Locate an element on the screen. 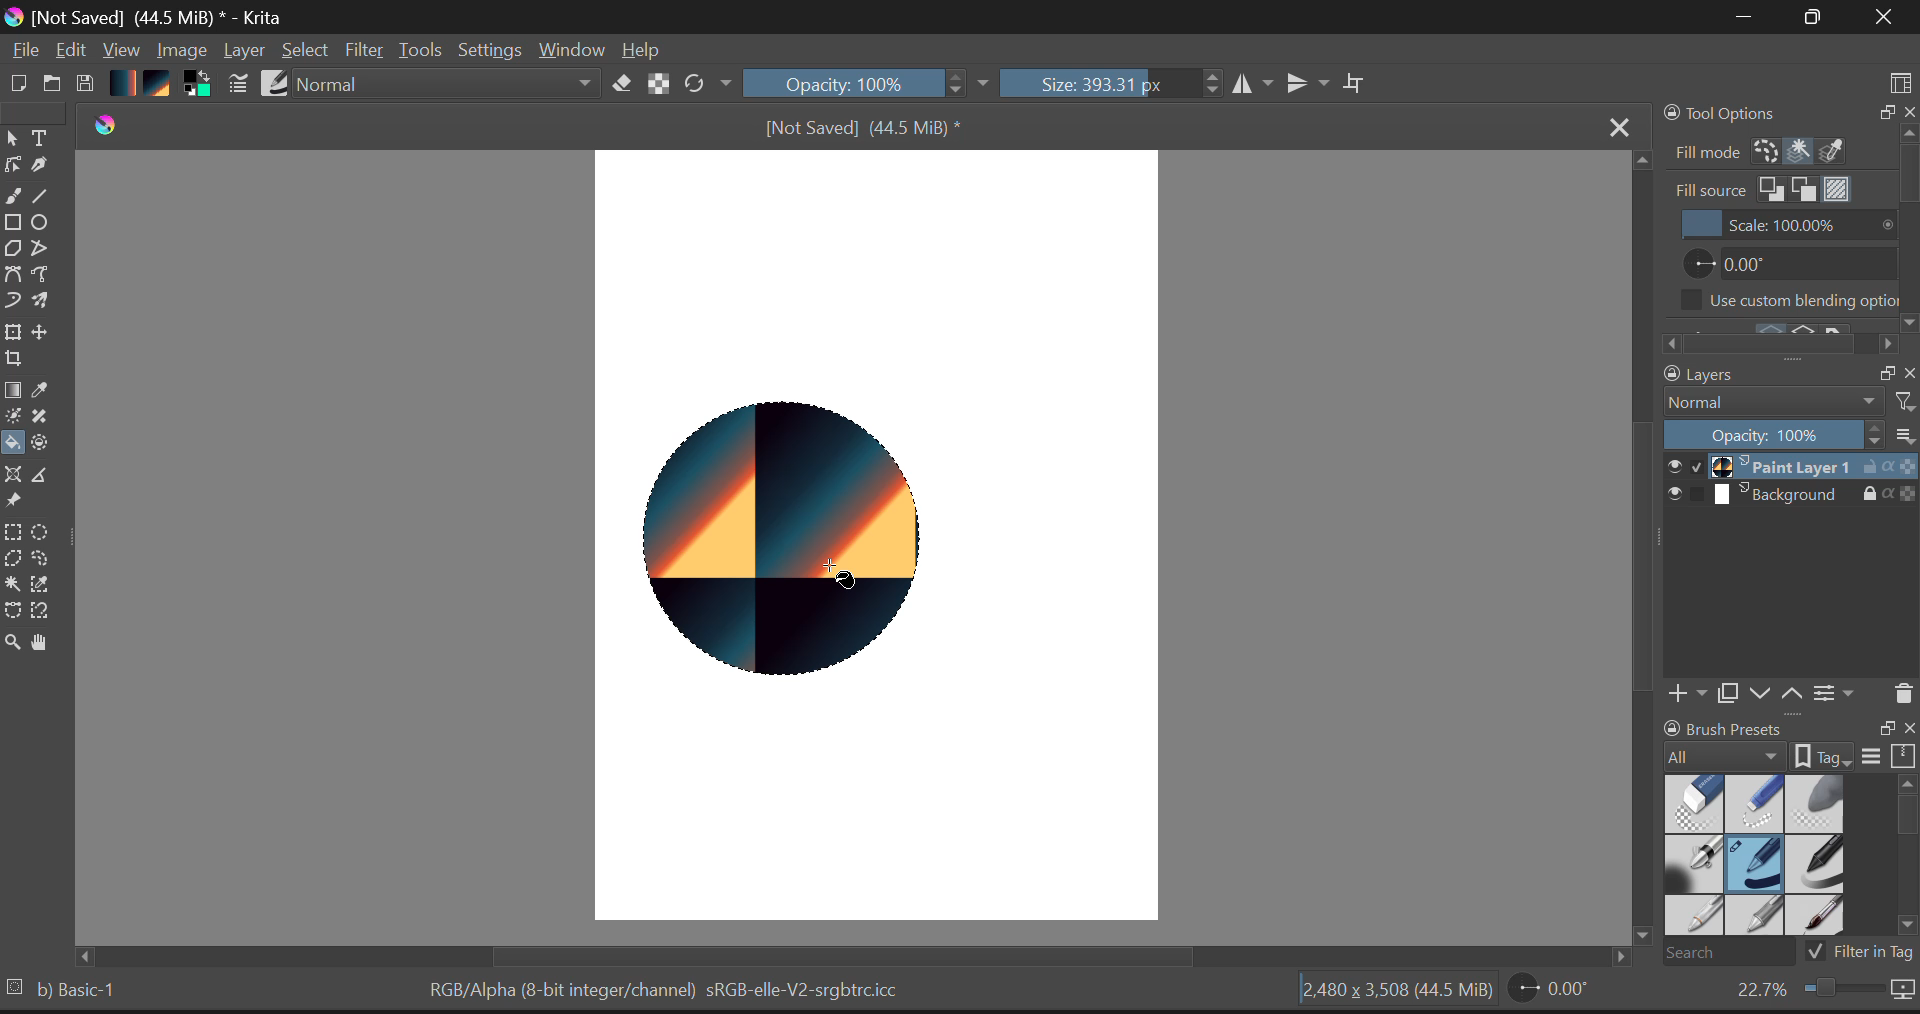 This screenshot has width=1920, height=1014. Lock Alpha is located at coordinates (655, 85).